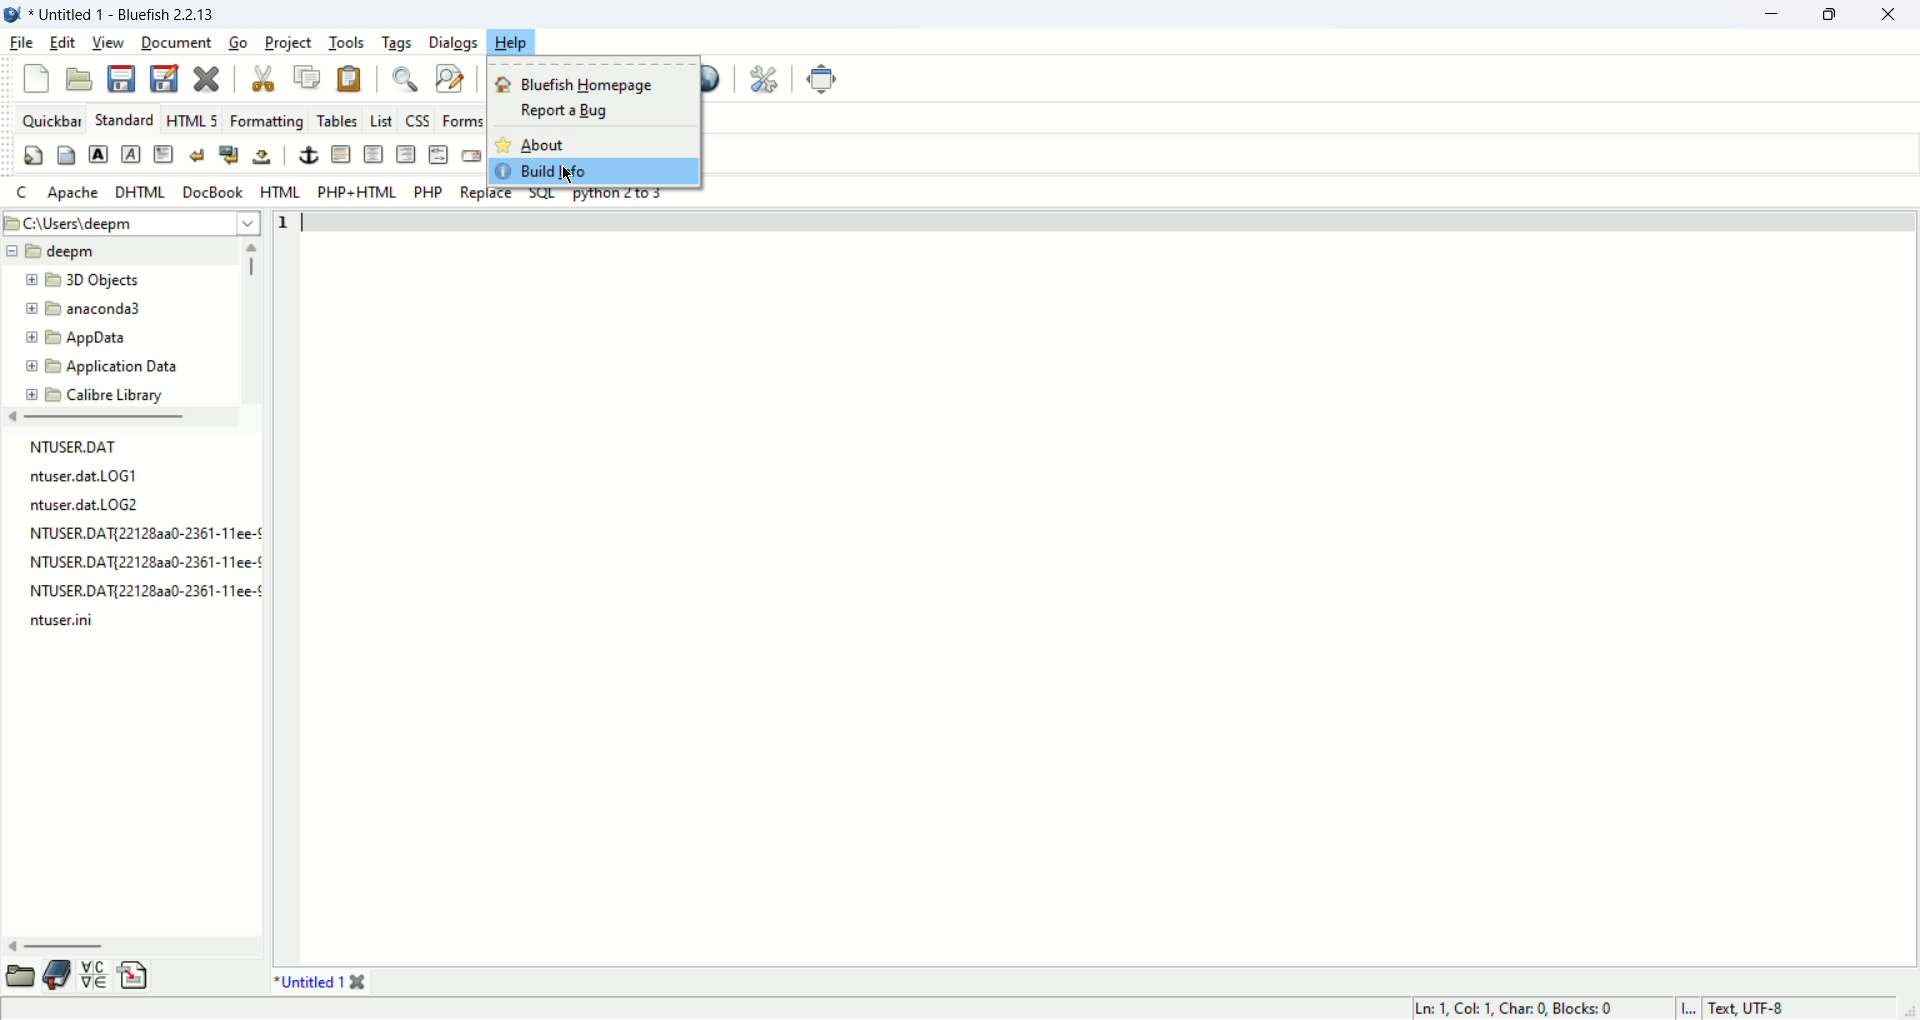 The image size is (1920, 1020). I want to click on tables, so click(334, 121).